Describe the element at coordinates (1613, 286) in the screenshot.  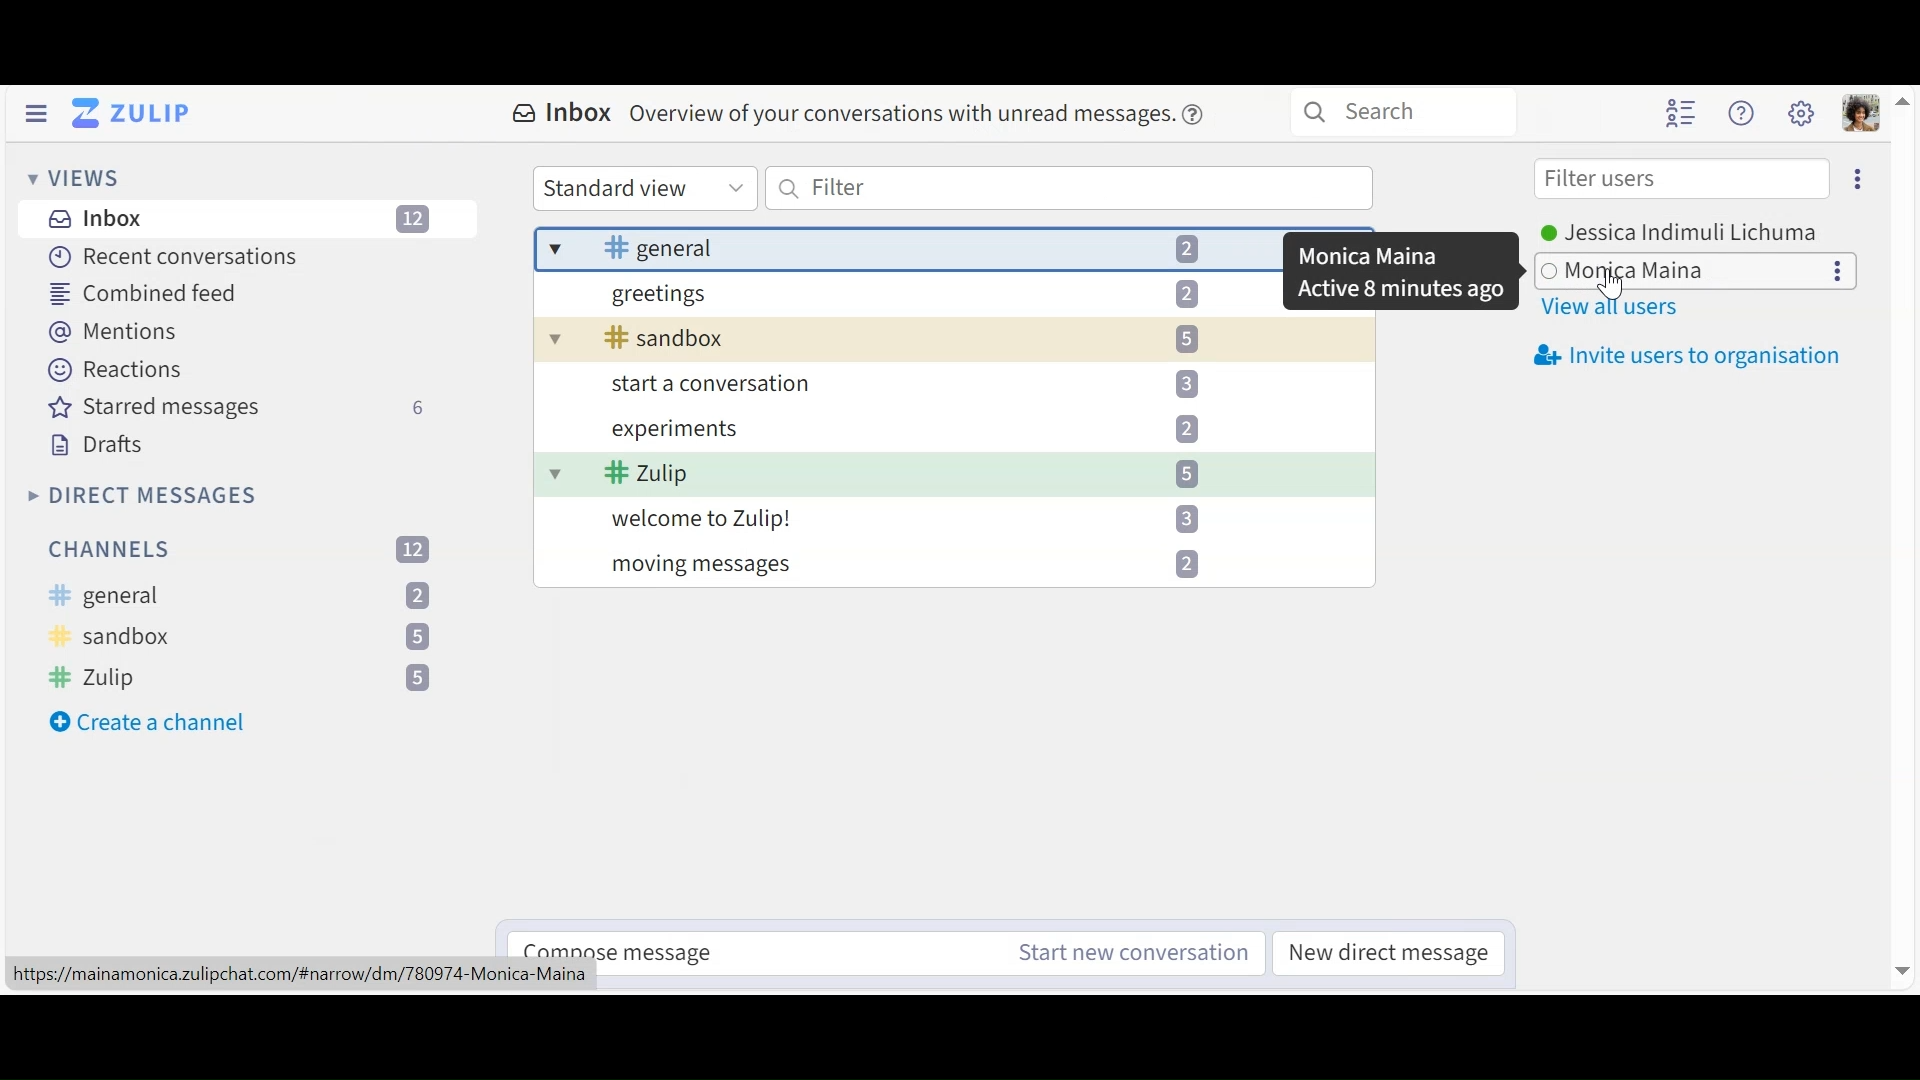
I see `cursor` at that location.